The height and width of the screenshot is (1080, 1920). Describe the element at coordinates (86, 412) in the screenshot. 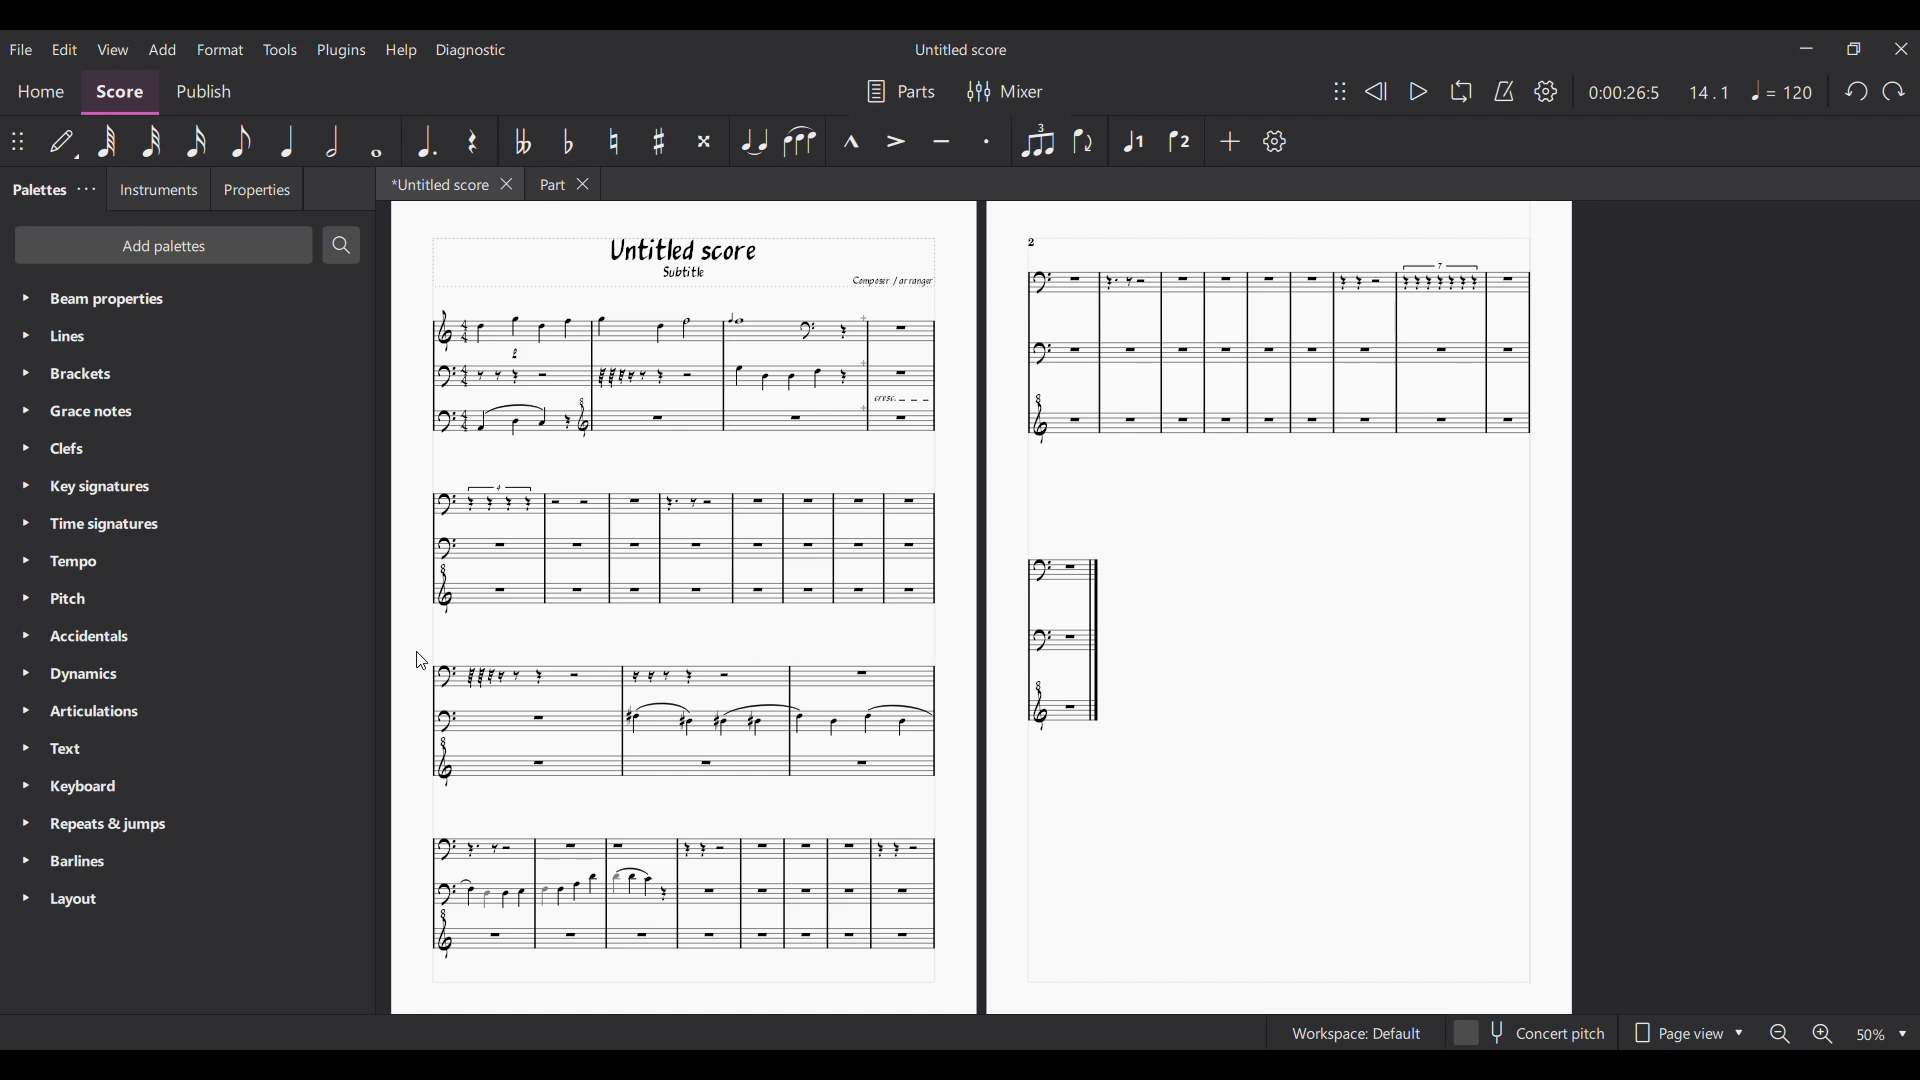

I see `» Grace notes` at that location.